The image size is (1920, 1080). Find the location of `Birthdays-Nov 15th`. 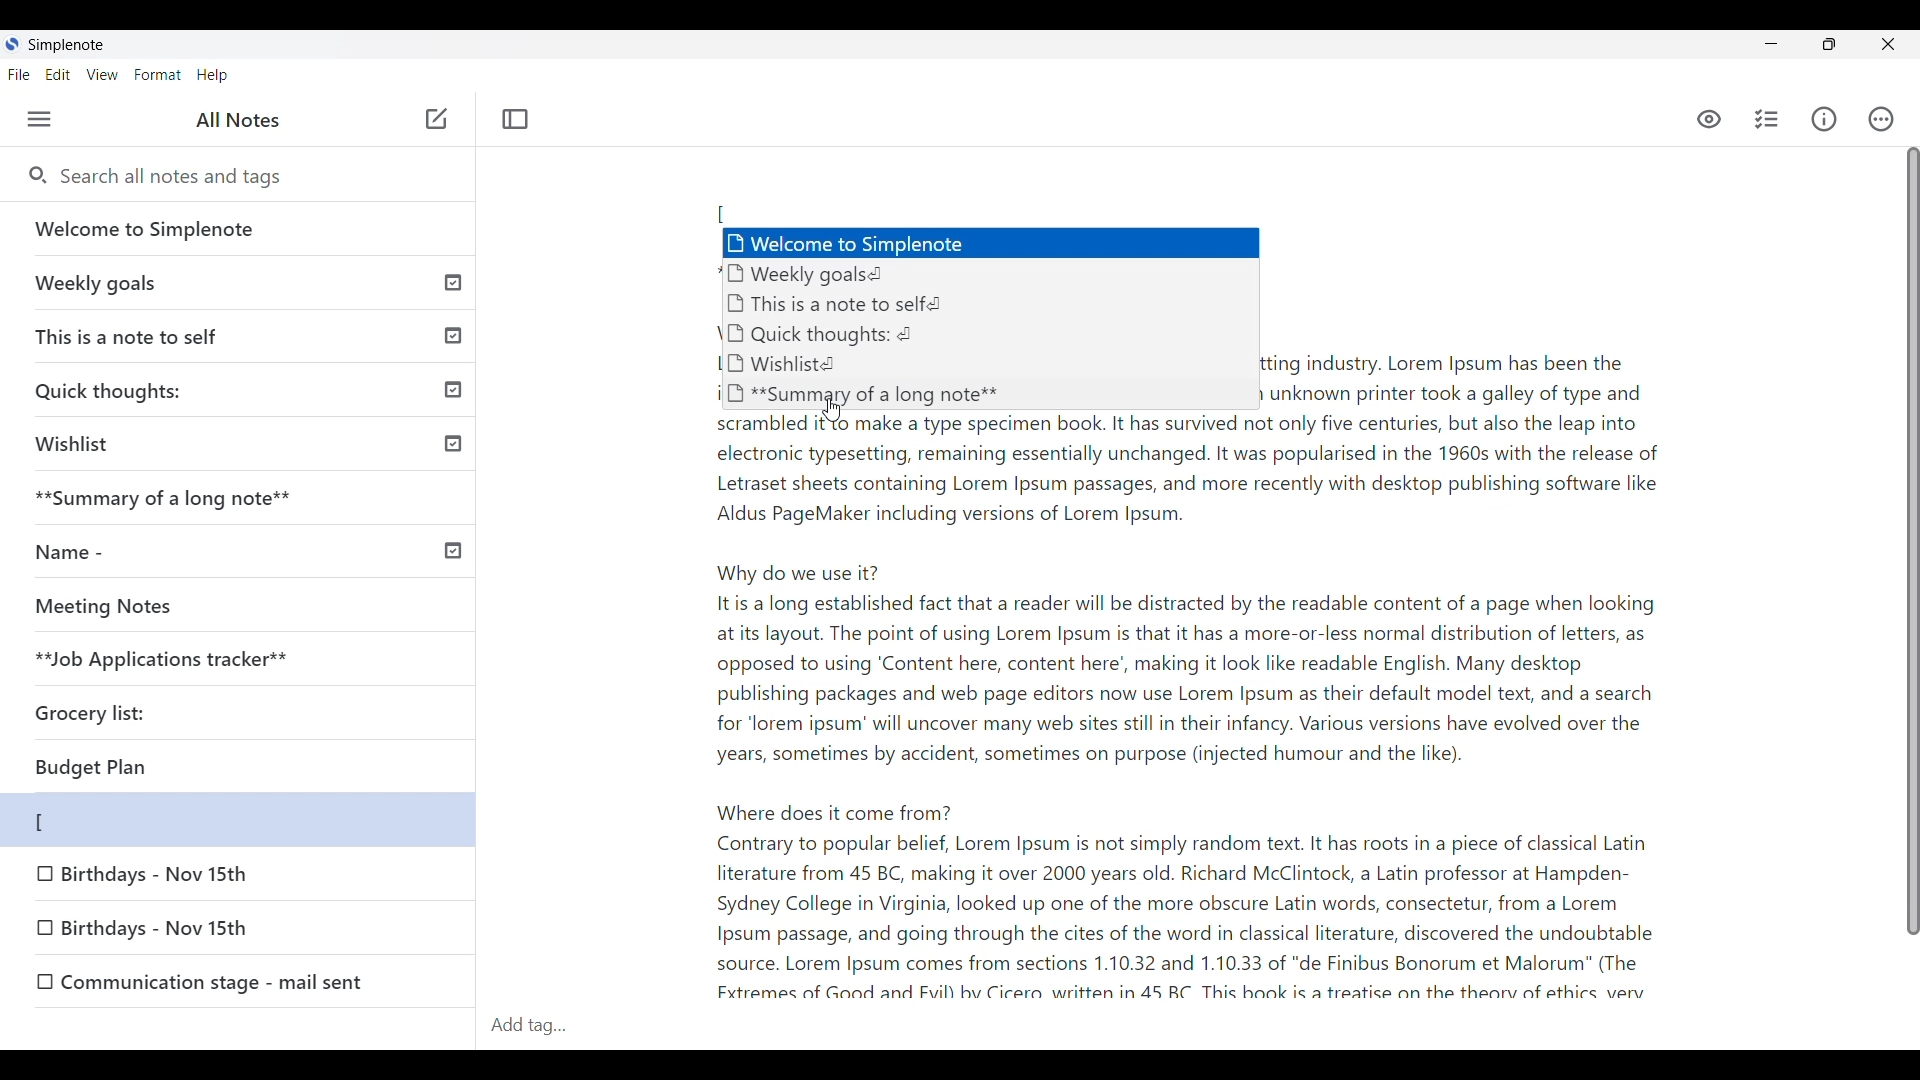

Birthdays-Nov 15th is located at coordinates (160, 876).